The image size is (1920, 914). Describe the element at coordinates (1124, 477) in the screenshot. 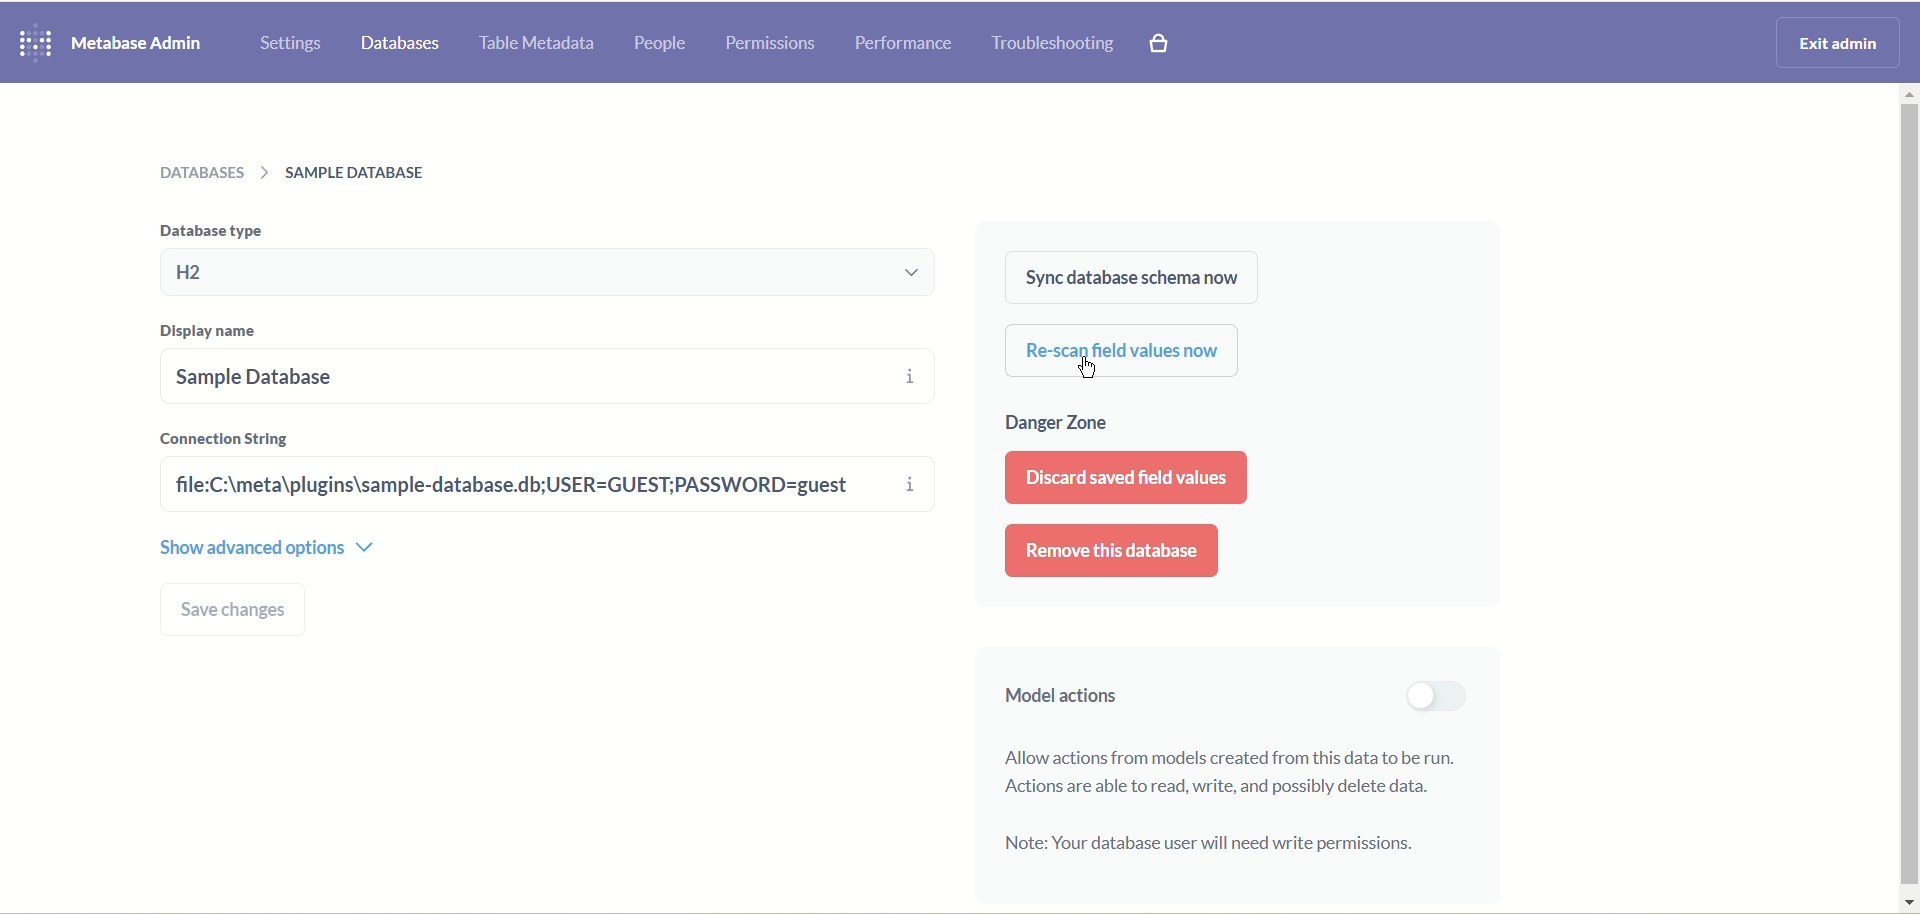

I see `discard saved field values` at that location.